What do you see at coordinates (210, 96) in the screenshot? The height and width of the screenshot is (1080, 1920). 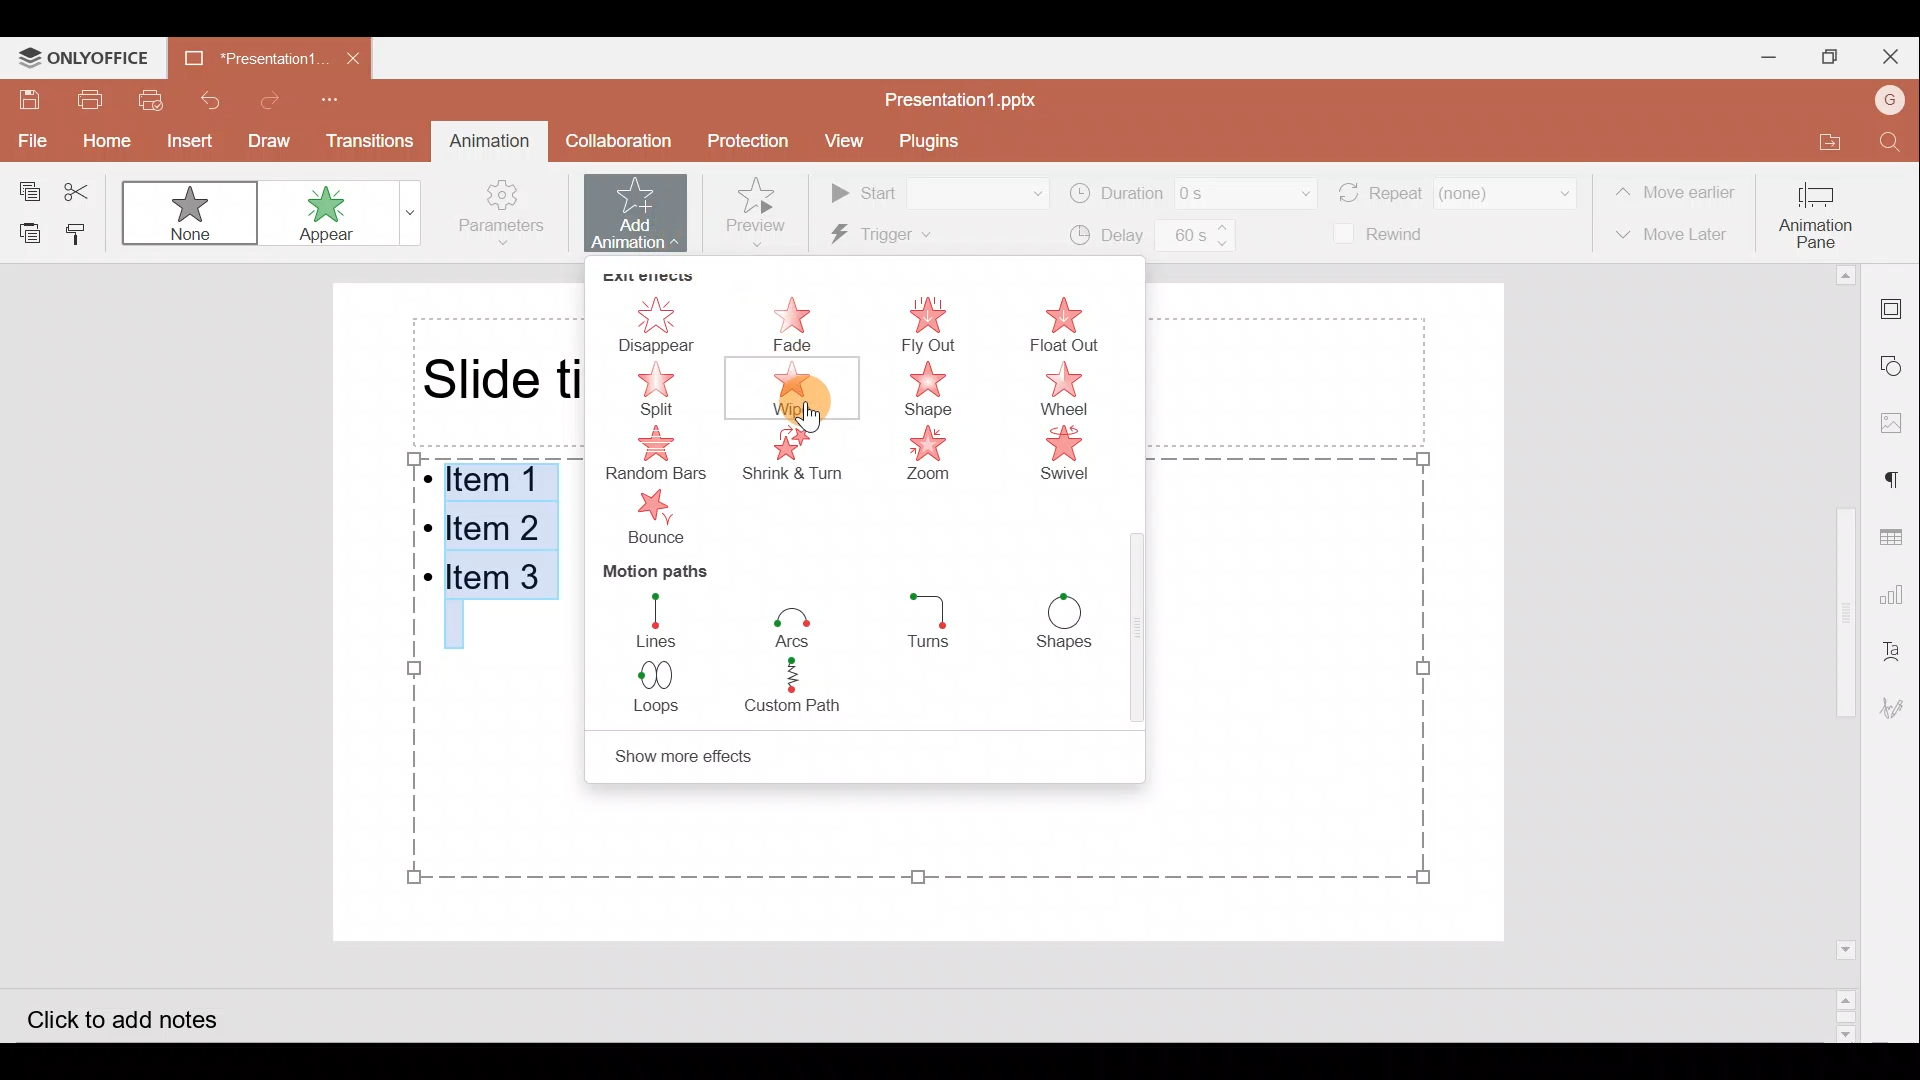 I see `Undo` at bounding box center [210, 96].